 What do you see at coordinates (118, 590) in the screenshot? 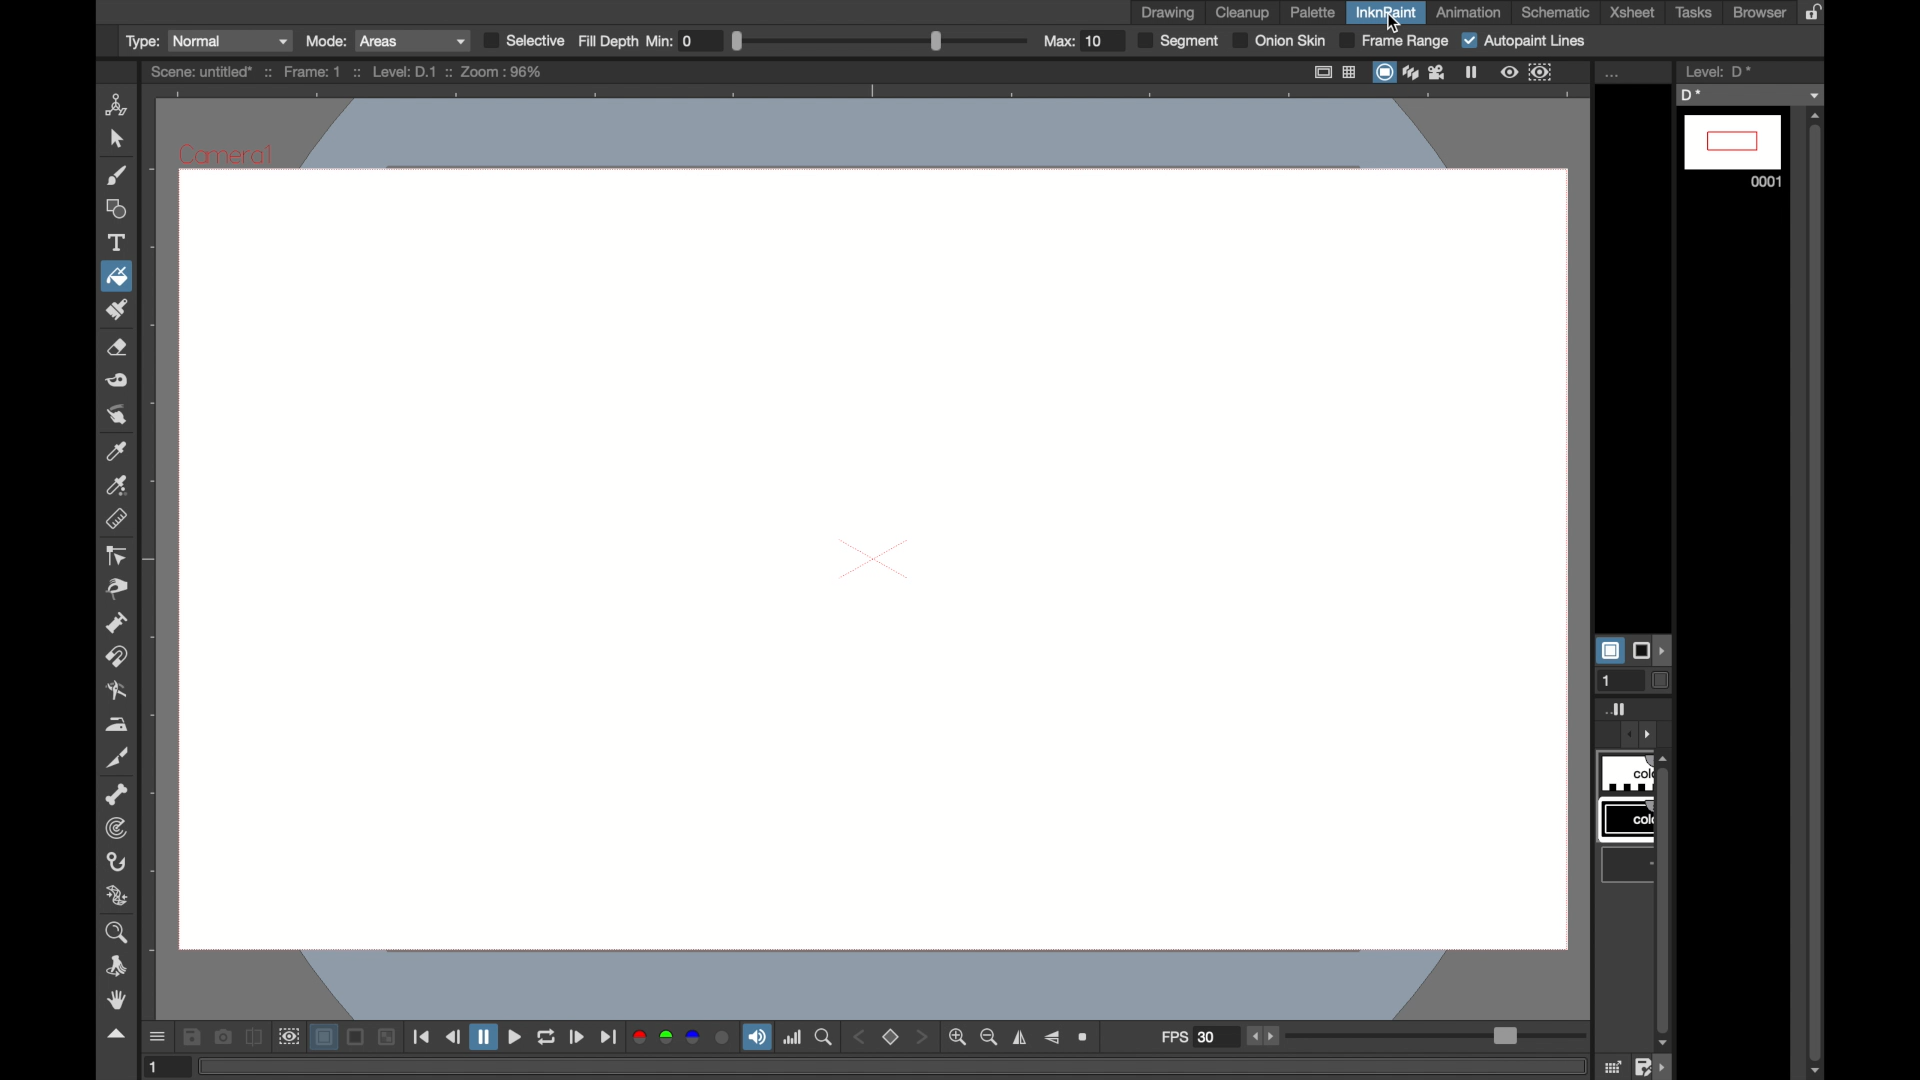
I see `pinch tool` at bounding box center [118, 590].